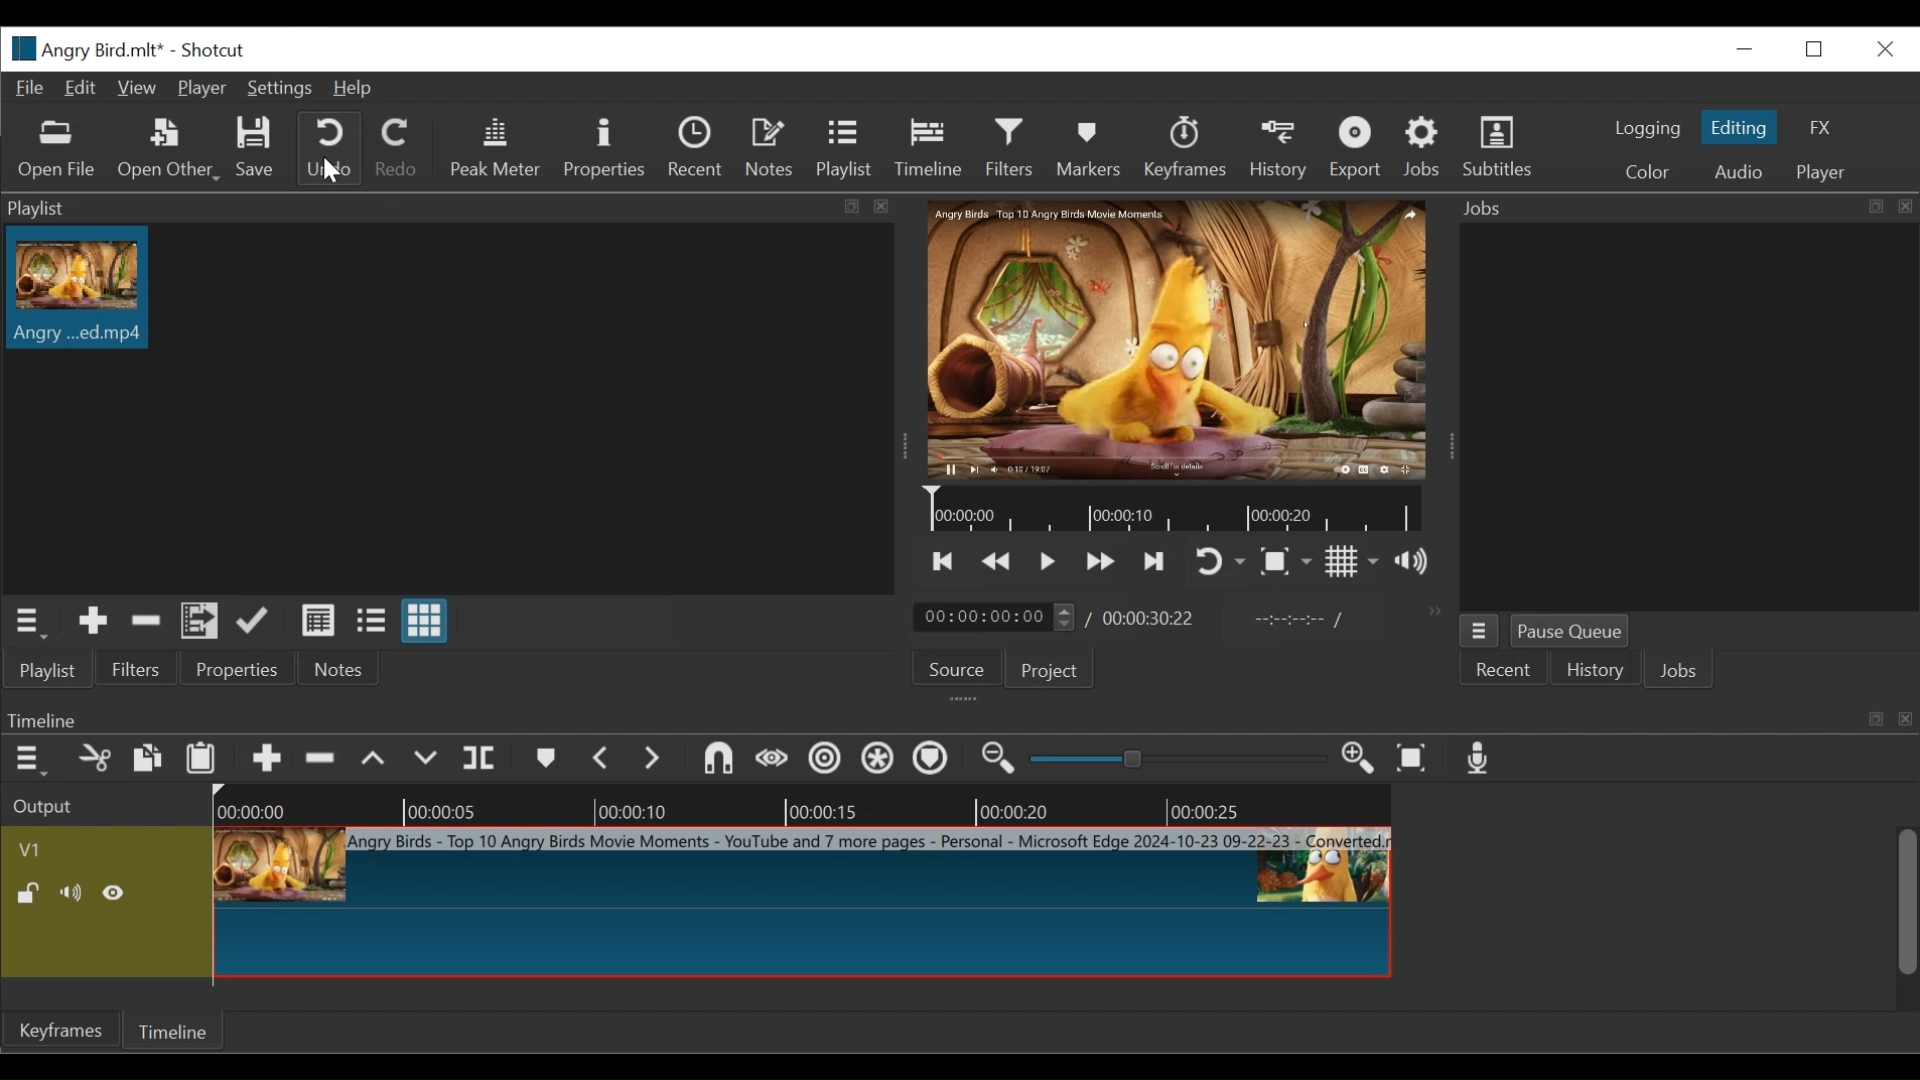  What do you see at coordinates (1817, 173) in the screenshot?
I see `player` at bounding box center [1817, 173].